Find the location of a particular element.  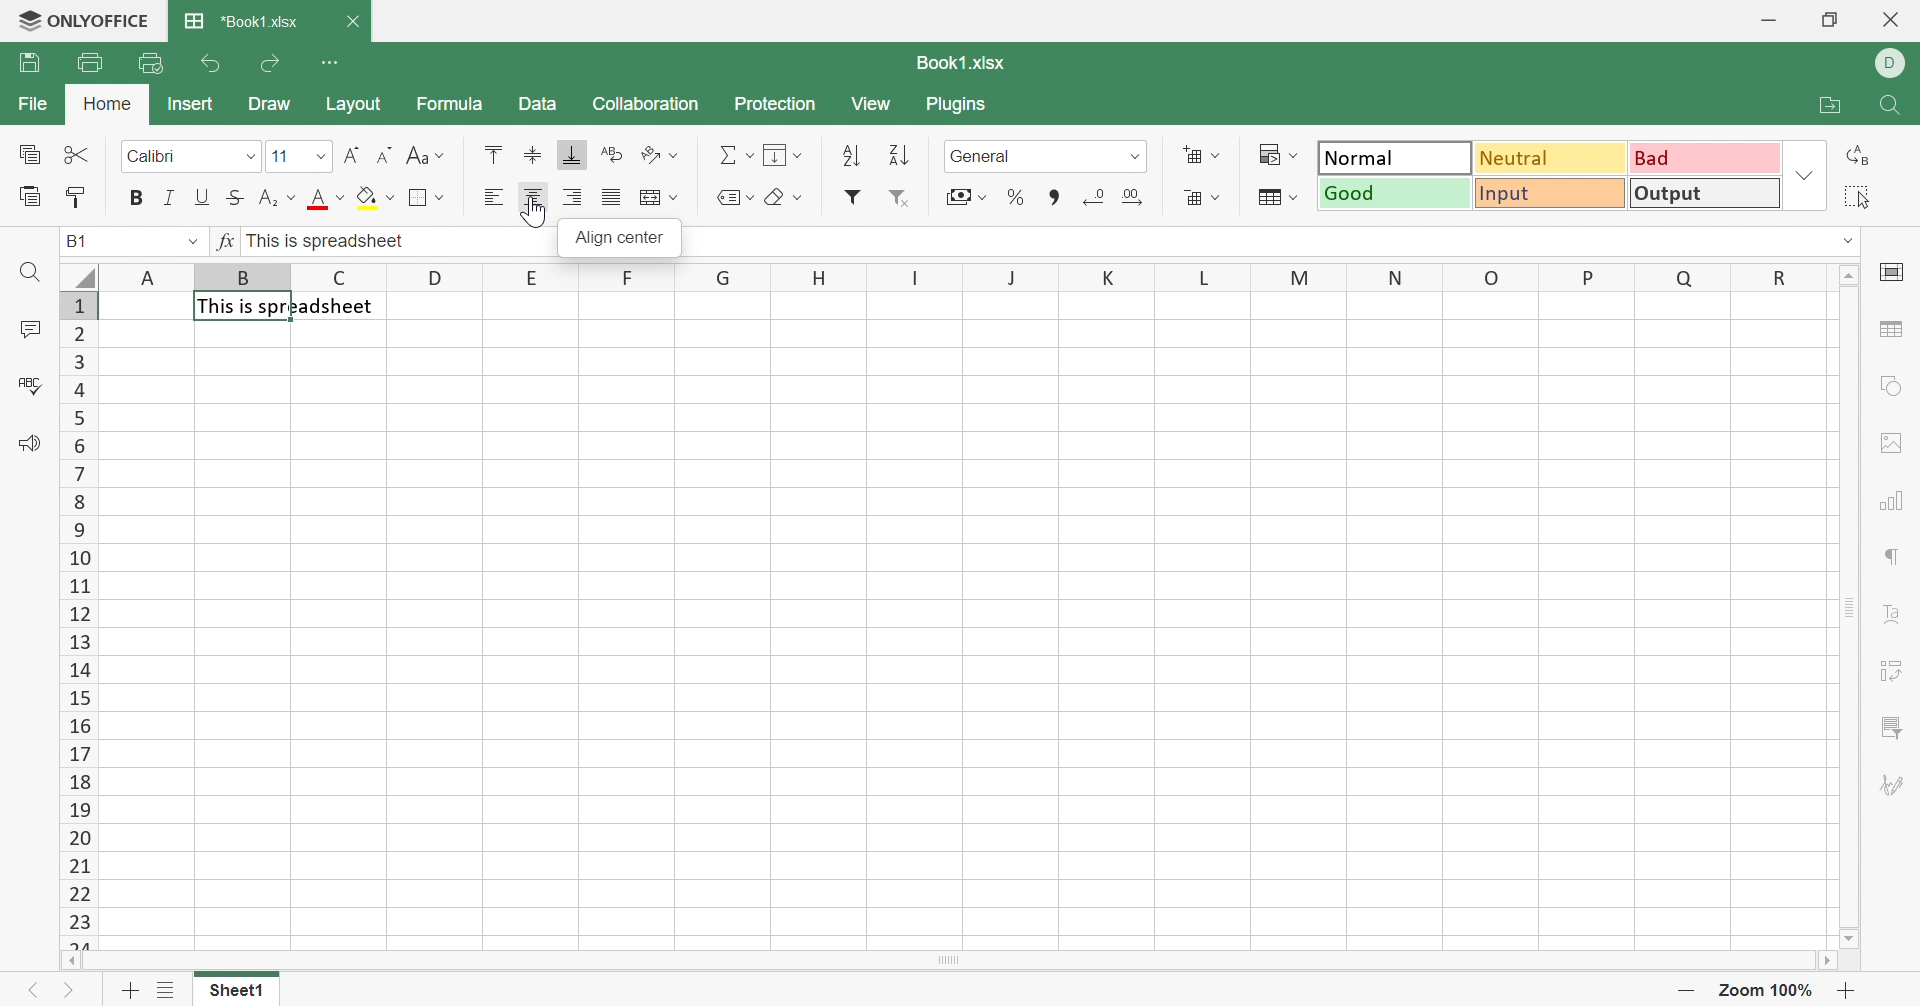

Scroll Left is located at coordinates (71, 960).